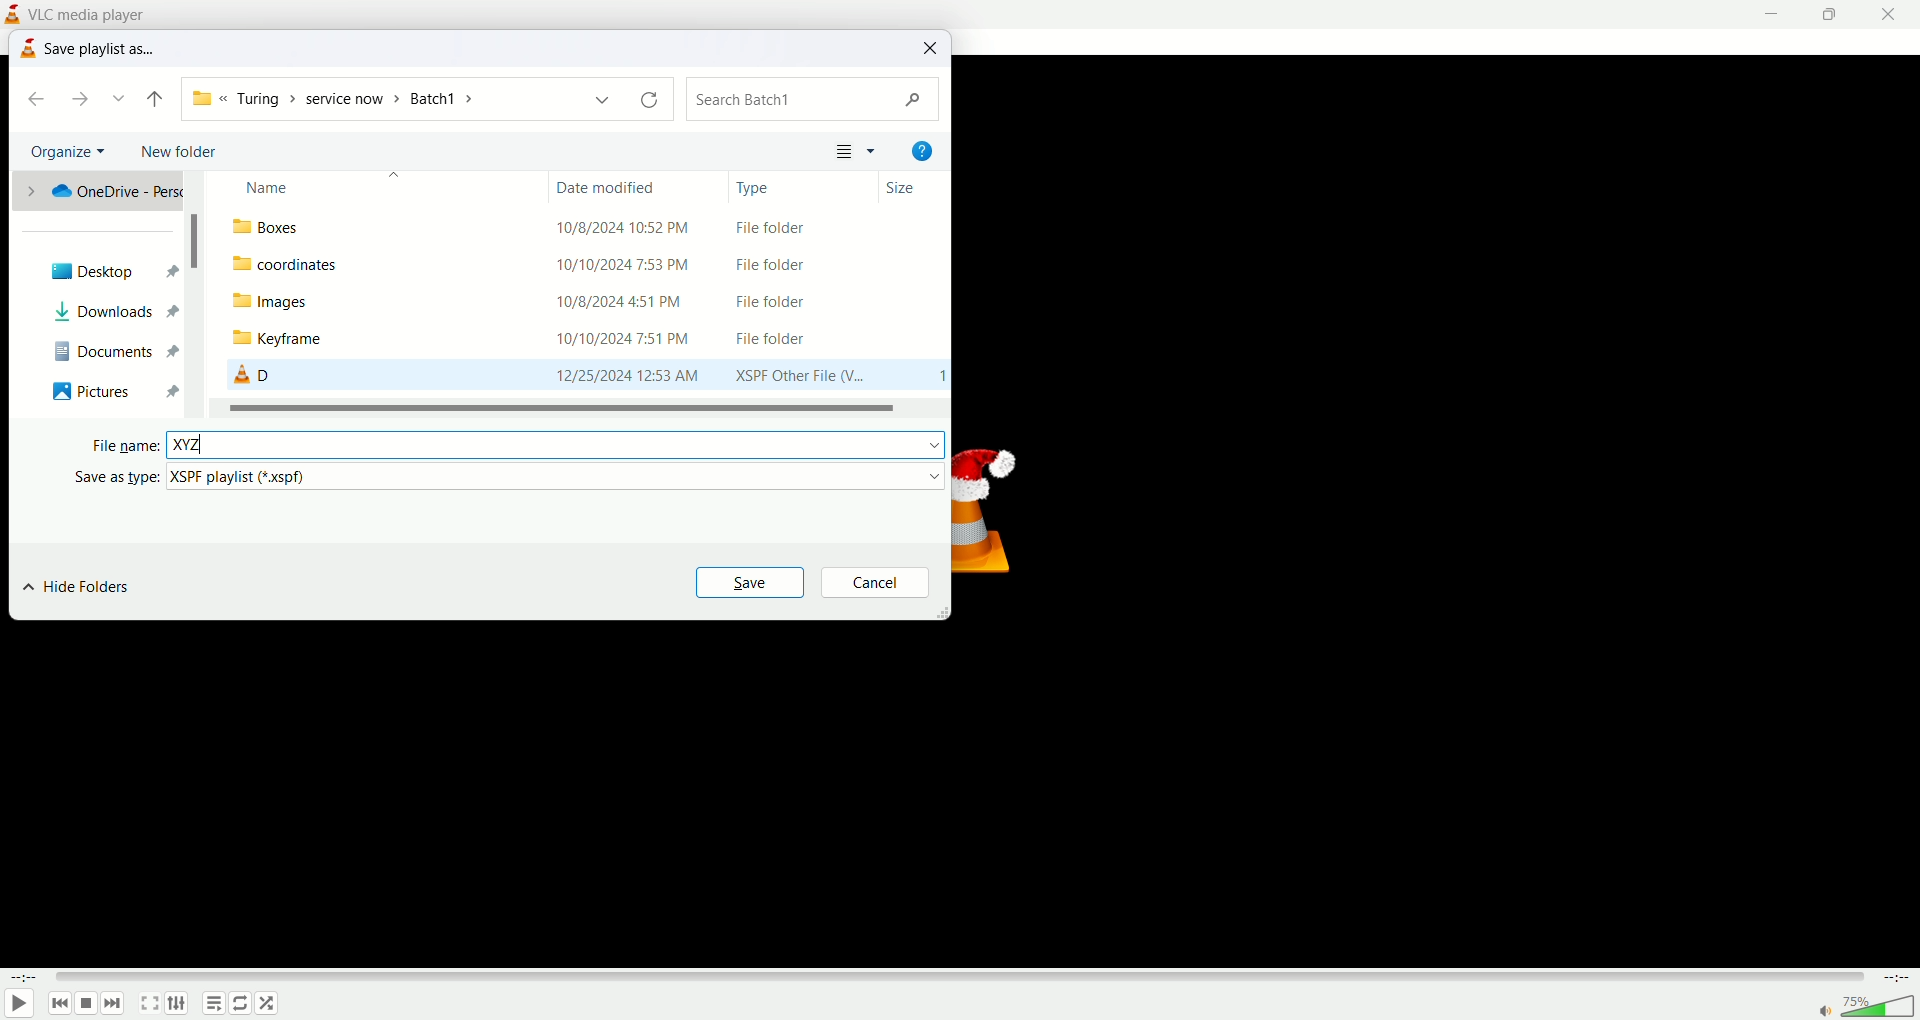  Describe the element at coordinates (91, 312) in the screenshot. I see `downloads` at that location.